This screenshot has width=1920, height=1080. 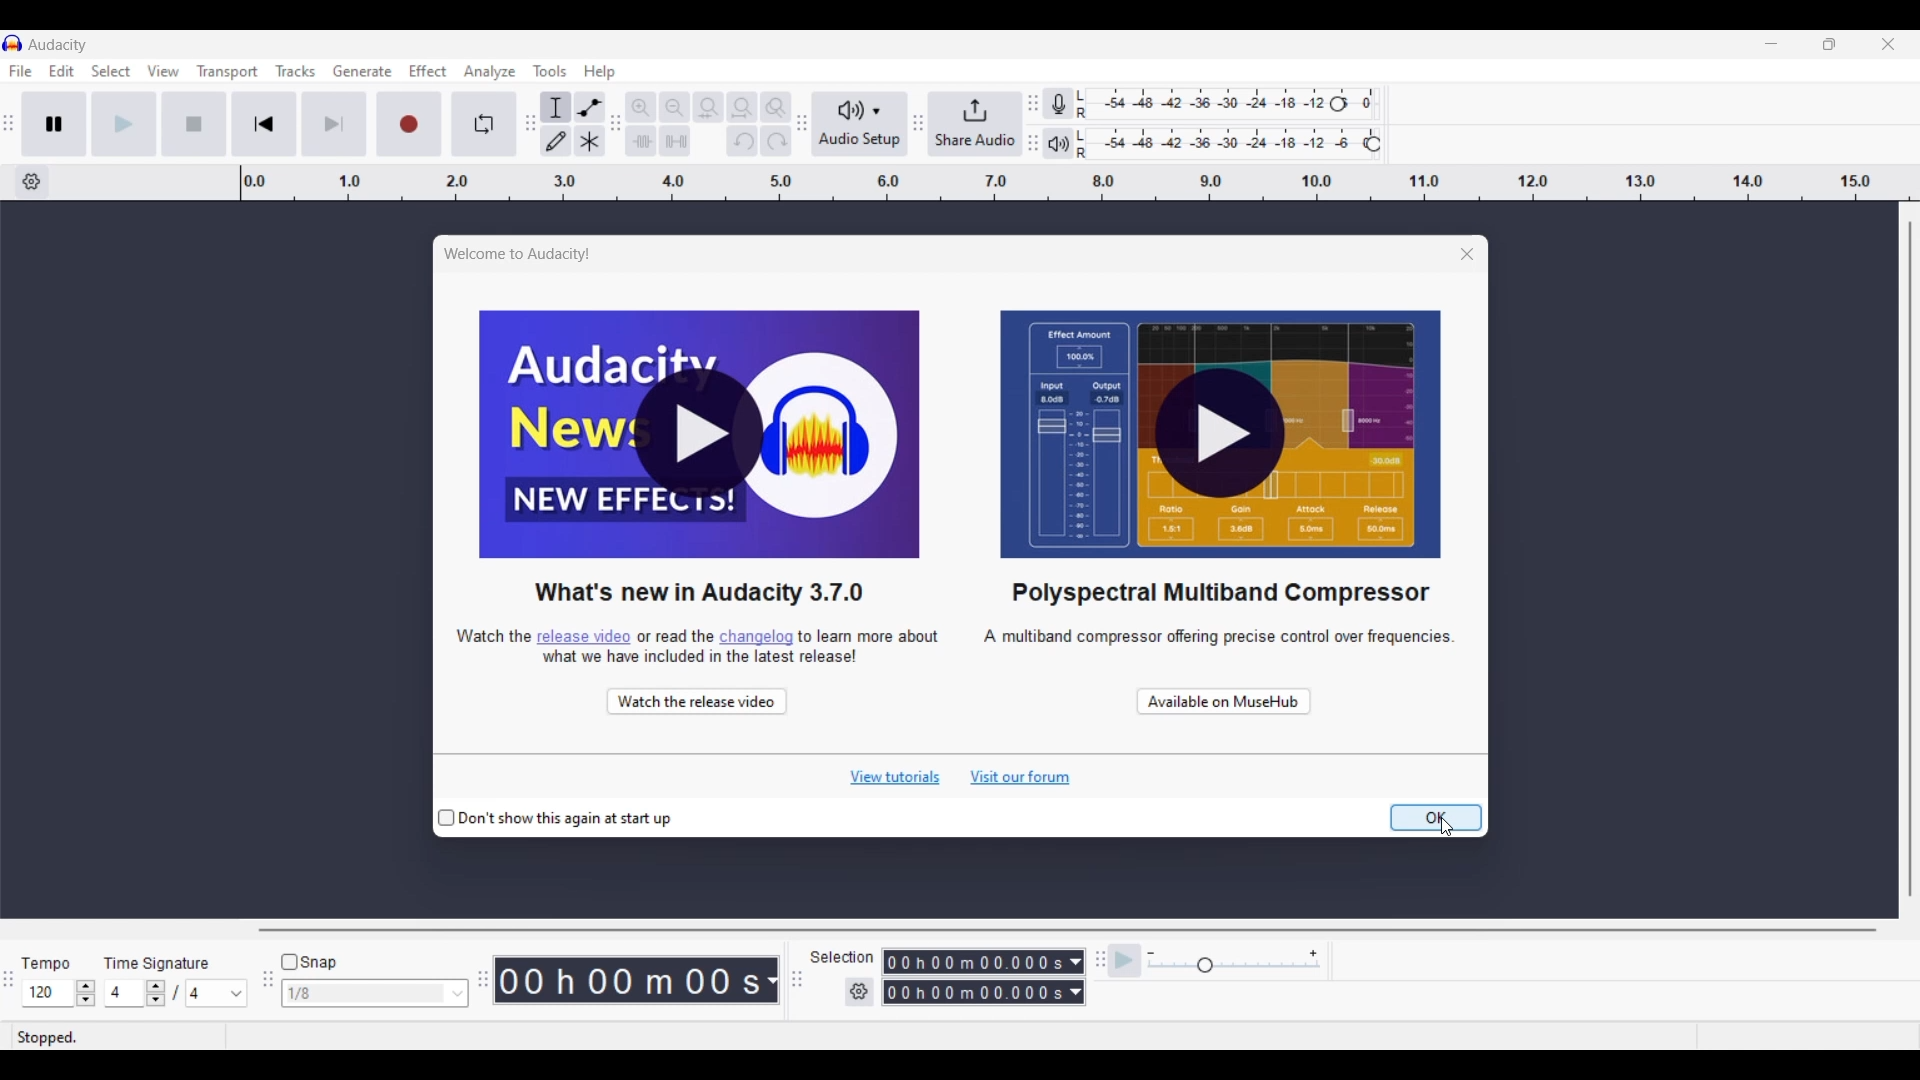 What do you see at coordinates (776, 107) in the screenshot?
I see `Zoom toggle` at bounding box center [776, 107].